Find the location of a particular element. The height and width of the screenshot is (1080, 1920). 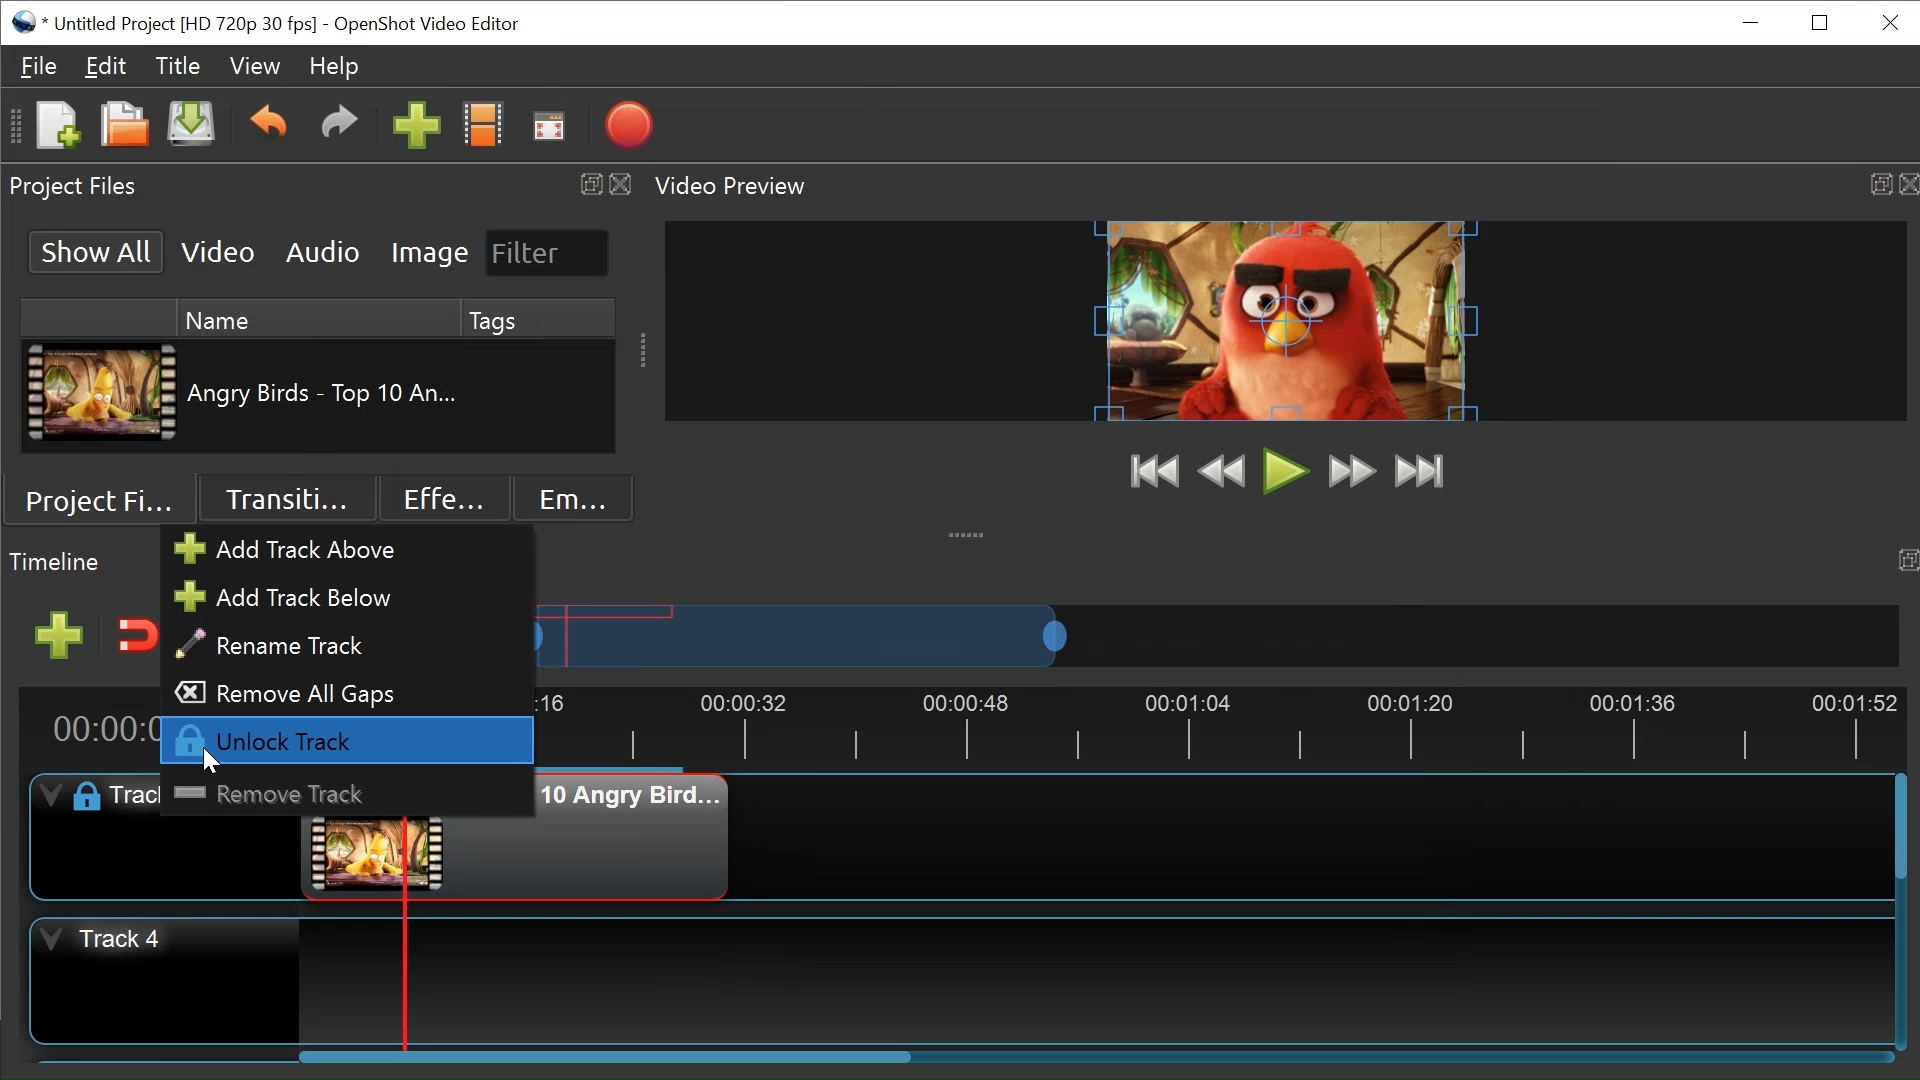

Track Header is located at coordinates (125, 939).